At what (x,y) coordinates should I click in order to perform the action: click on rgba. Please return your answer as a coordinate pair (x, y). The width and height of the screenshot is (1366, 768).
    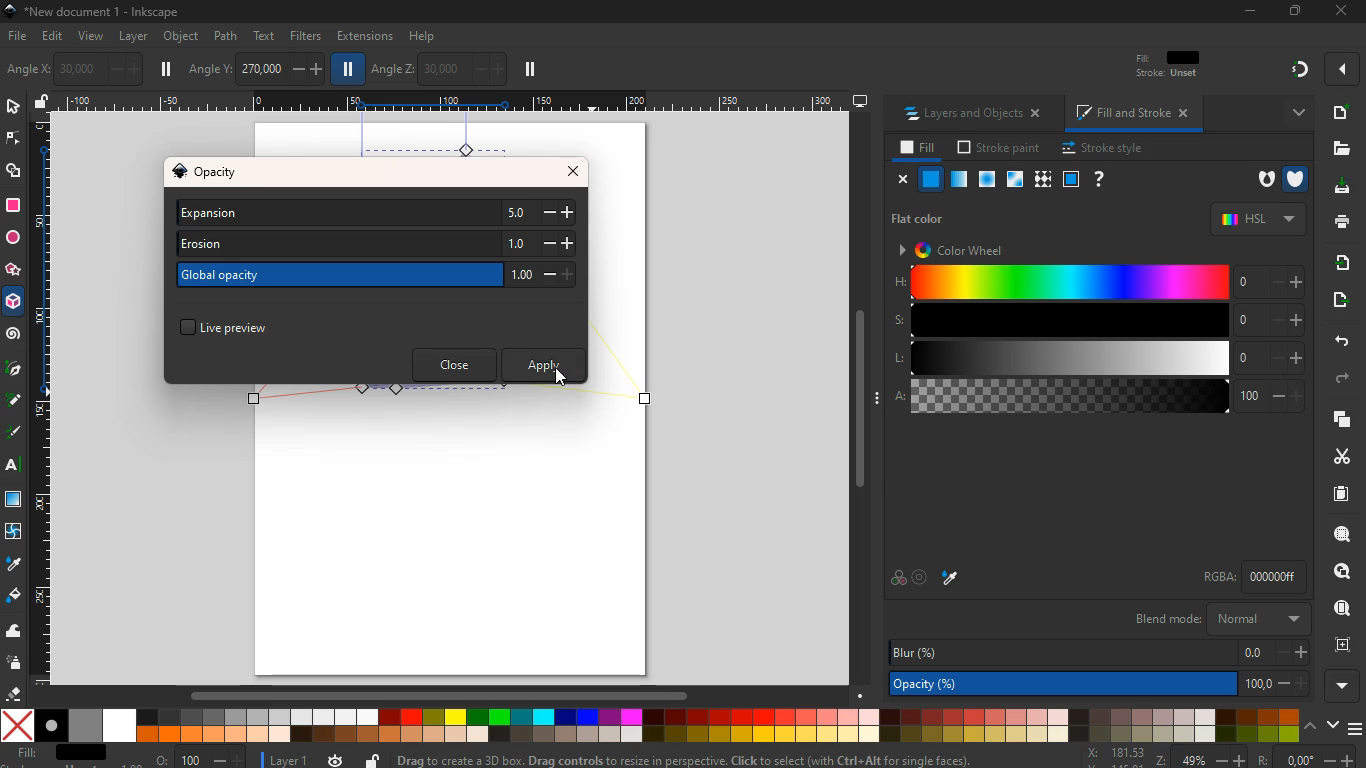
    Looking at the image, I should click on (1235, 577).